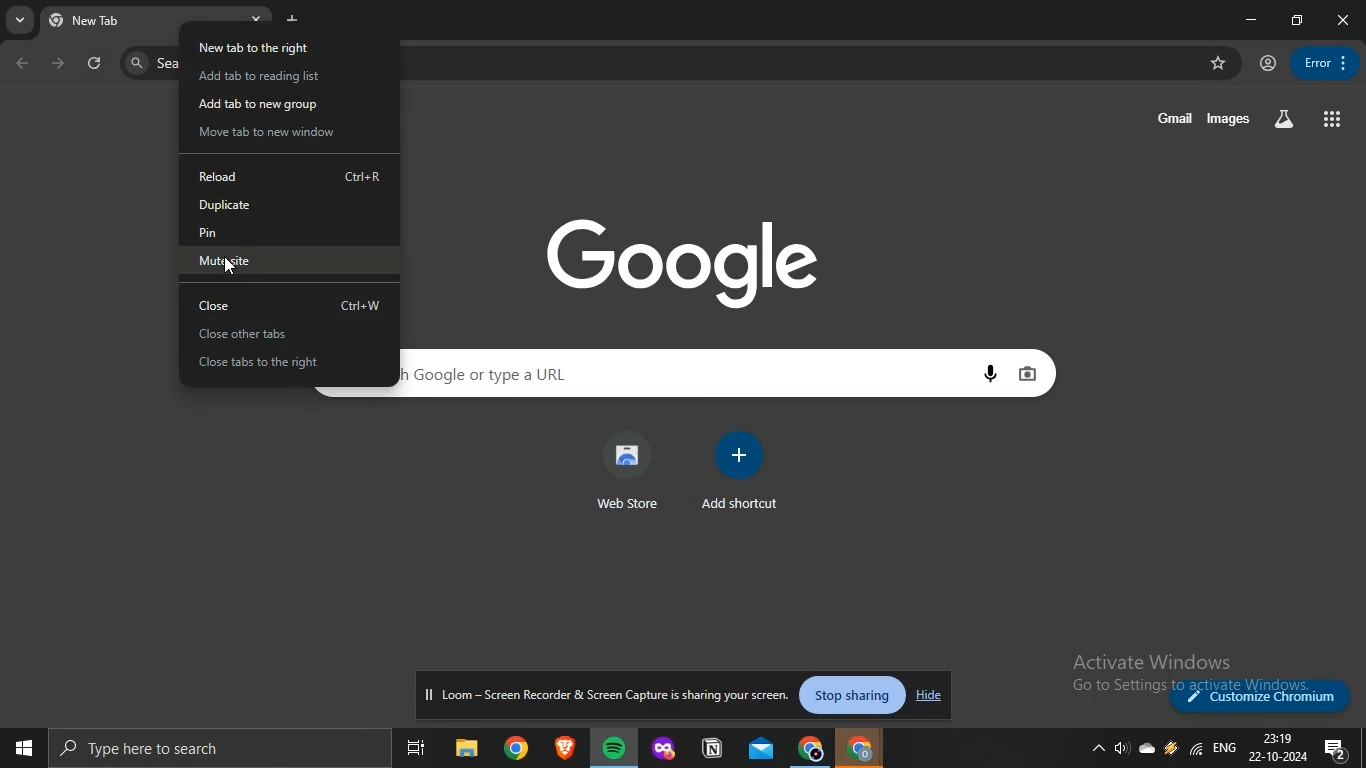 The image size is (1366, 768). Describe the element at coordinates (1268, 64) in the screenshot. I see `manage profie` at that location.